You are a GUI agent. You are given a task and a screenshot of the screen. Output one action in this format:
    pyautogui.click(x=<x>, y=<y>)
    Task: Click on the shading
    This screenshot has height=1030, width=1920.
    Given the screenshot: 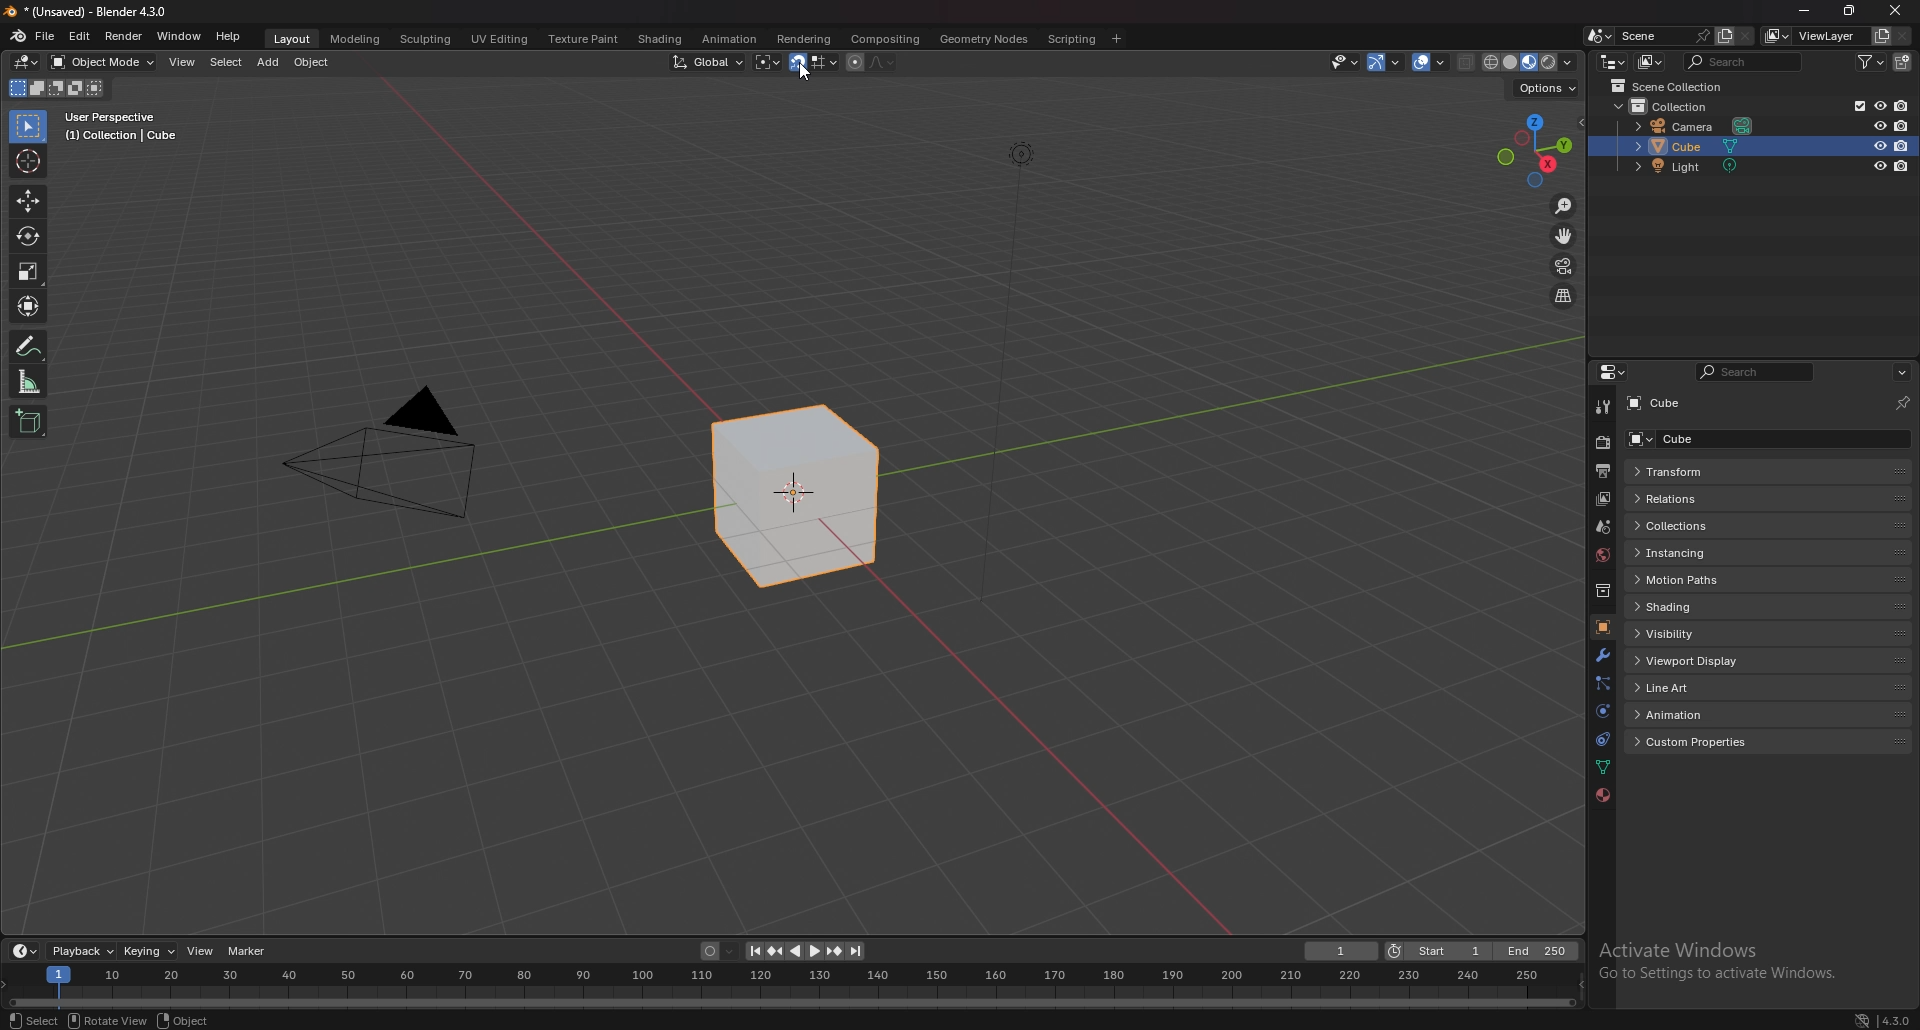 What is the action you would take?
    pyautogui.click(x=659, y=39)
    